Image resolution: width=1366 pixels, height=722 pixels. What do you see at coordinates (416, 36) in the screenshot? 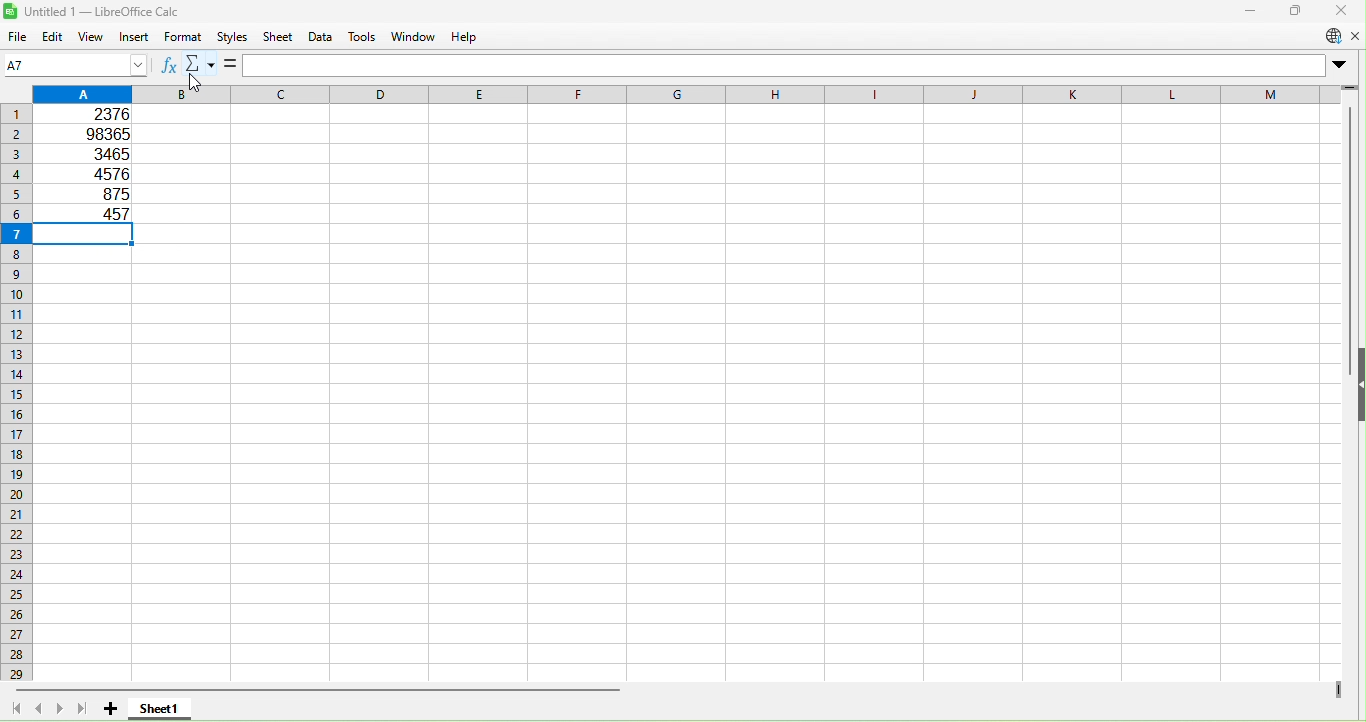
I see `Windows` at bounding box center [416, 36].